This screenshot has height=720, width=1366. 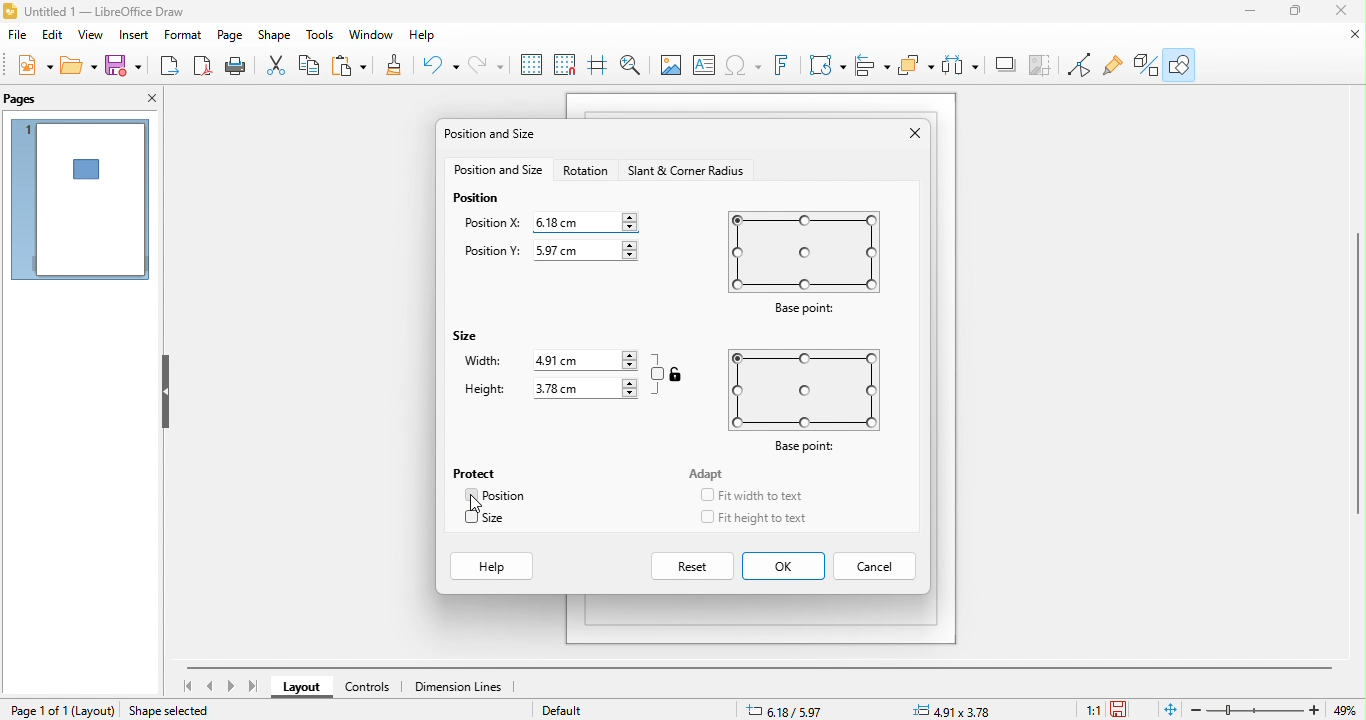 I want to click on image, so click(x=670, y=67).